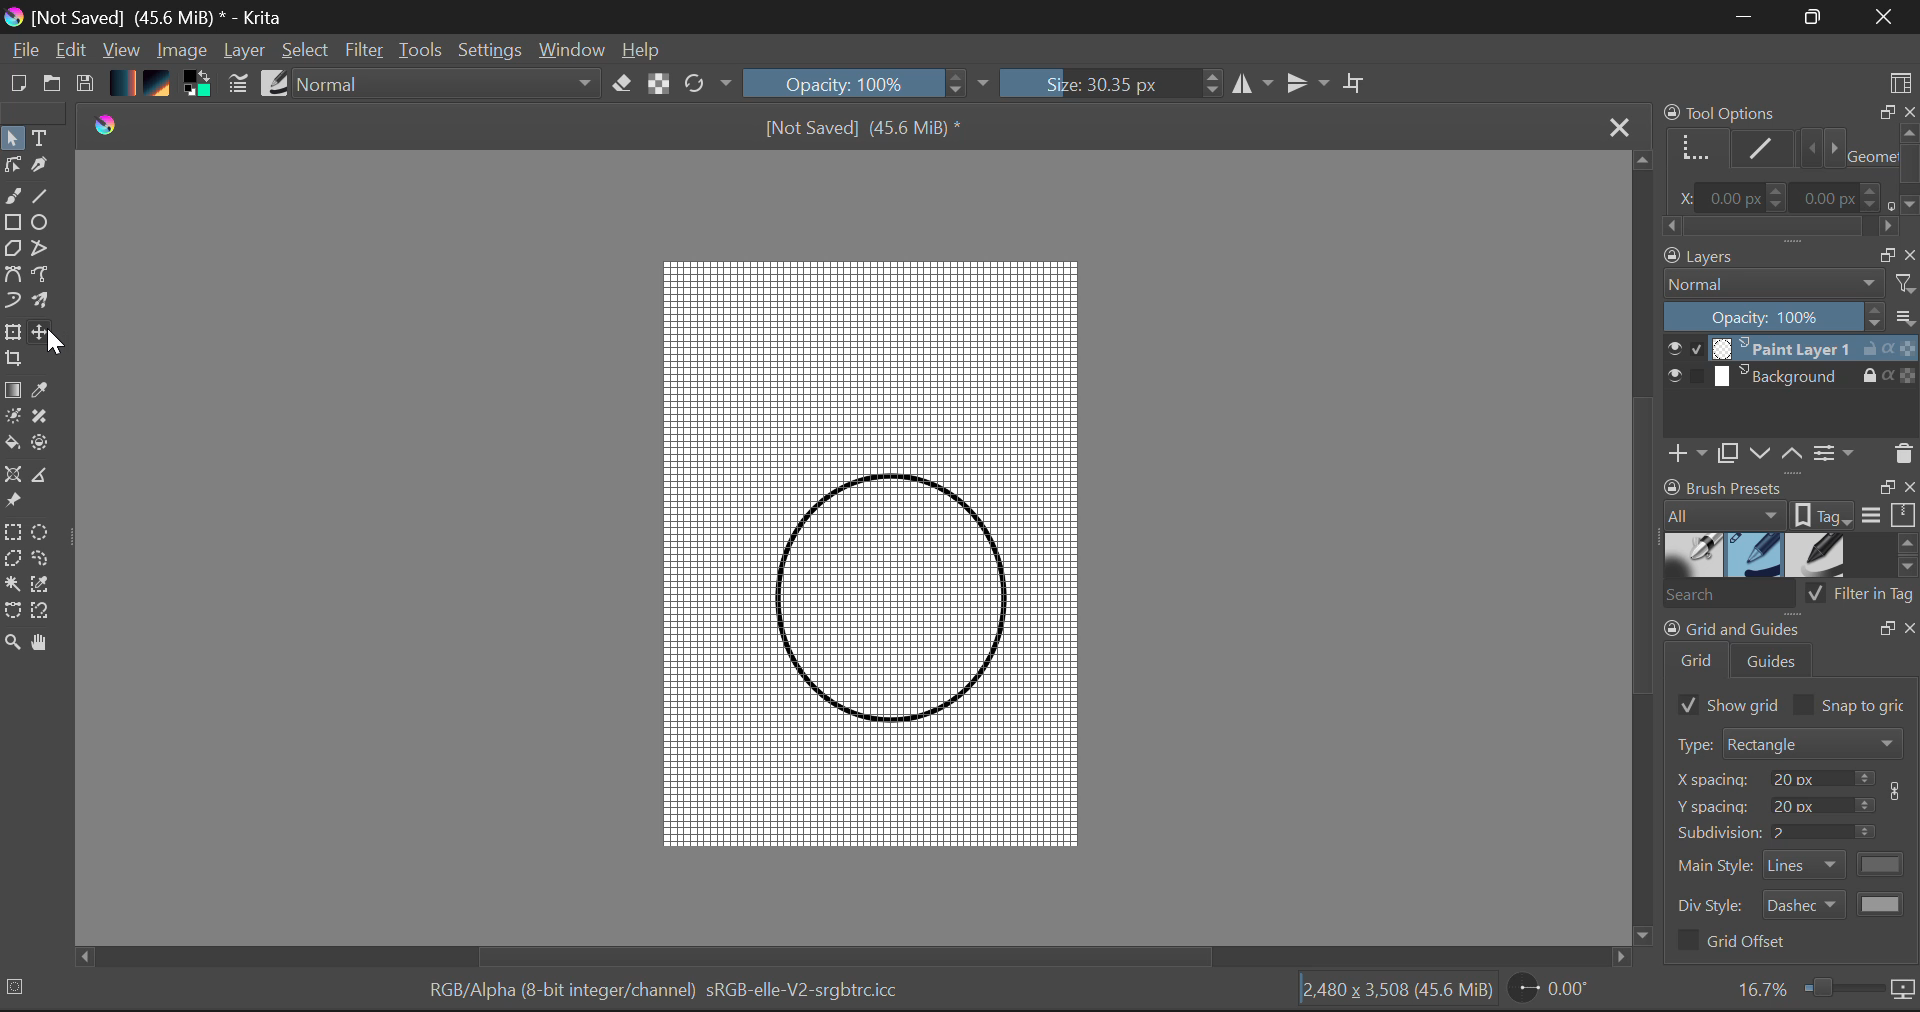 The width and height of the screenshot is (1920, 1012). Describe the element at coordinates (860, 563) in the screenshot. I see `Grid Added In` at that location.